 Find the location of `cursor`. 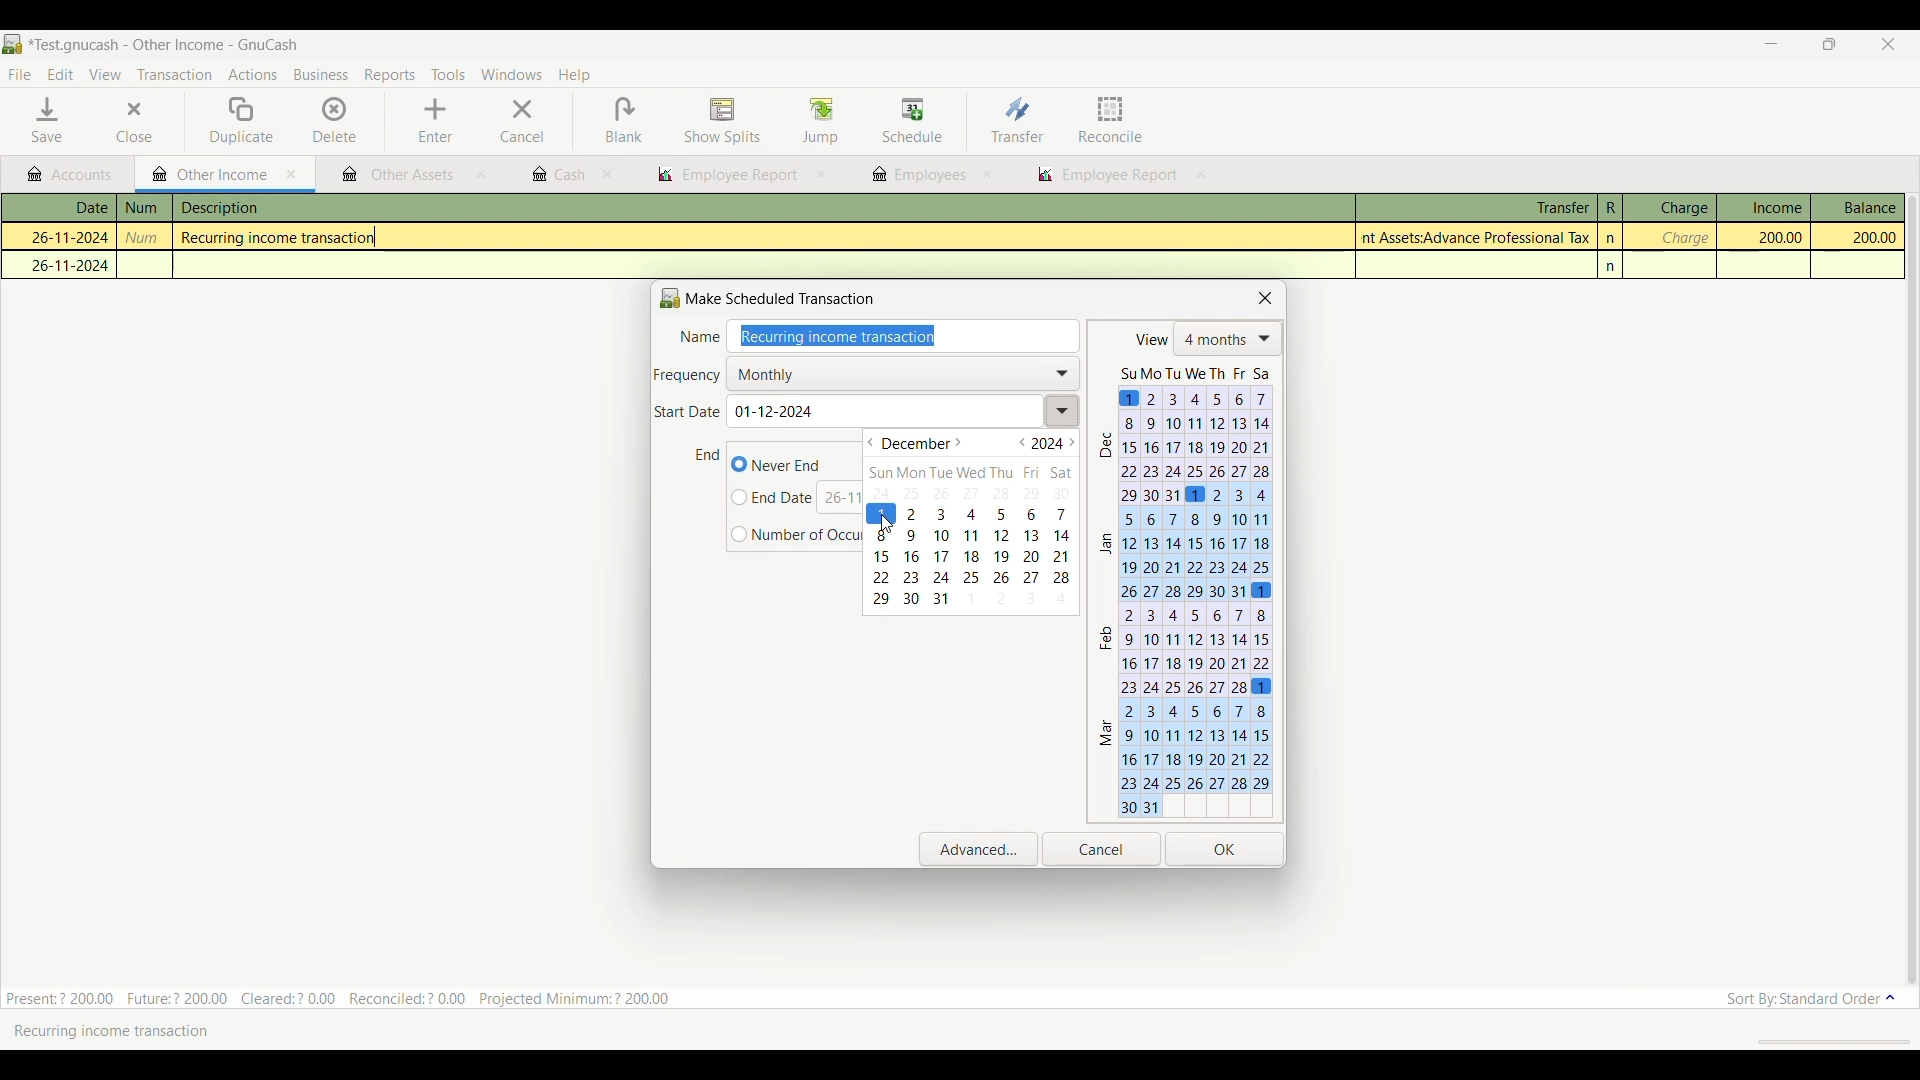

cursor is located at coordinates (887, 524).